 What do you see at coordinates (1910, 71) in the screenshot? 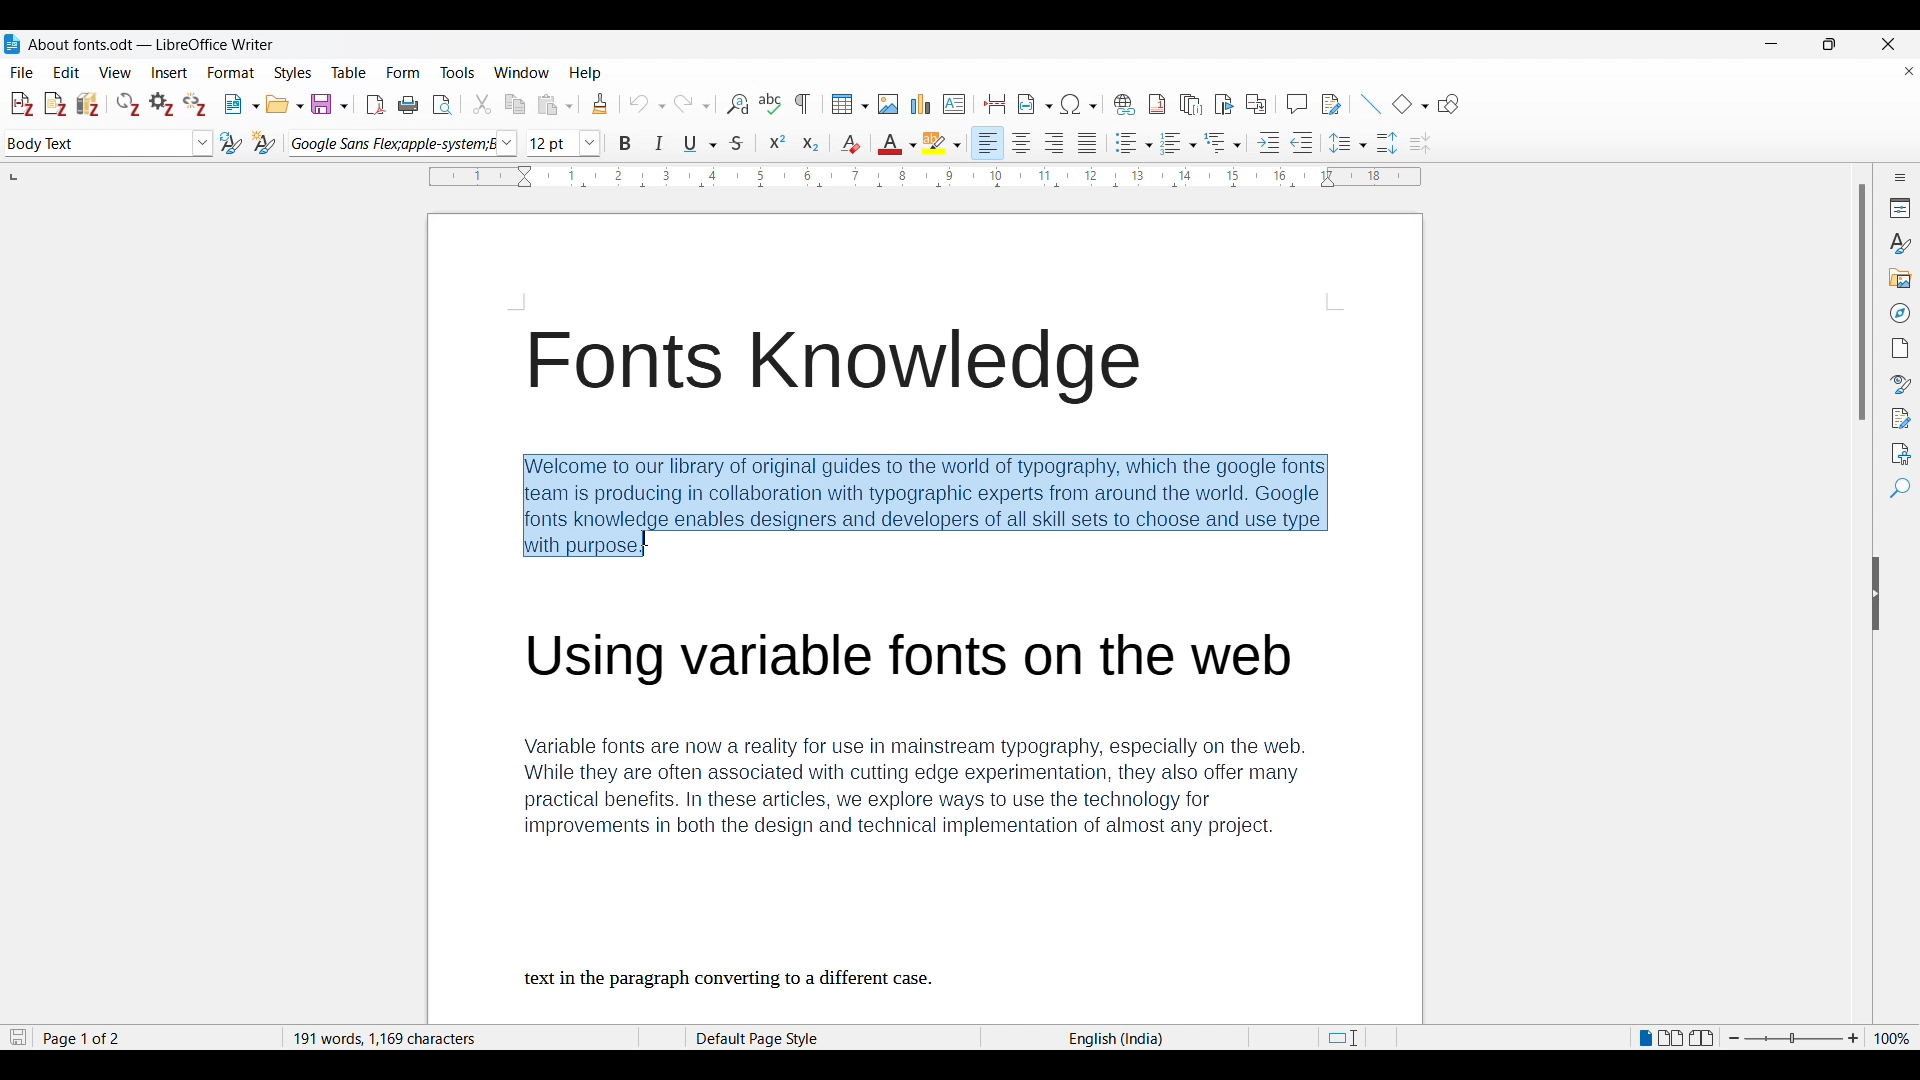
I see `Close document` at bounding box center [1910, 71].